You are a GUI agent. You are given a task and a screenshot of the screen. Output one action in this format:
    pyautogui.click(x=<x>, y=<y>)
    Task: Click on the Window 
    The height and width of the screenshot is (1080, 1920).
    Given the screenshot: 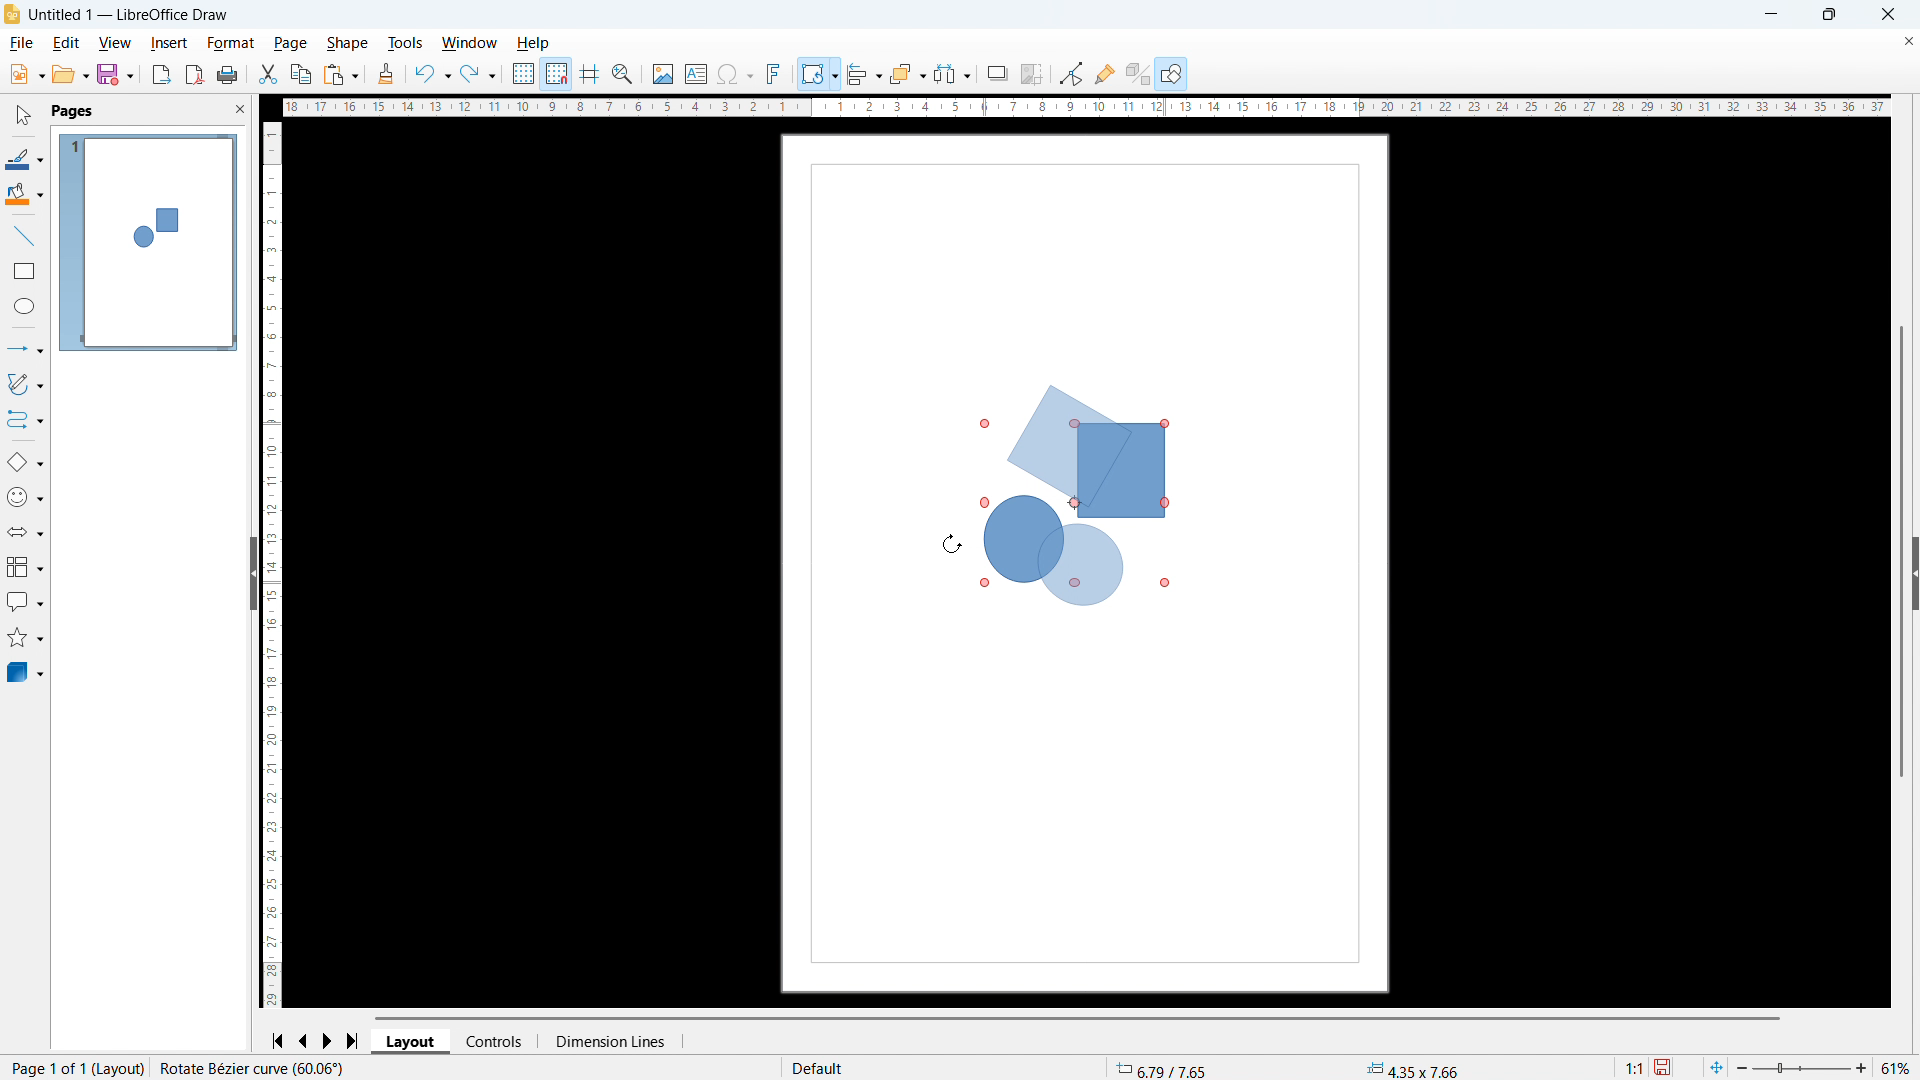 What is the action you would take?
    pyautogui.click(x=468, y=43)
    